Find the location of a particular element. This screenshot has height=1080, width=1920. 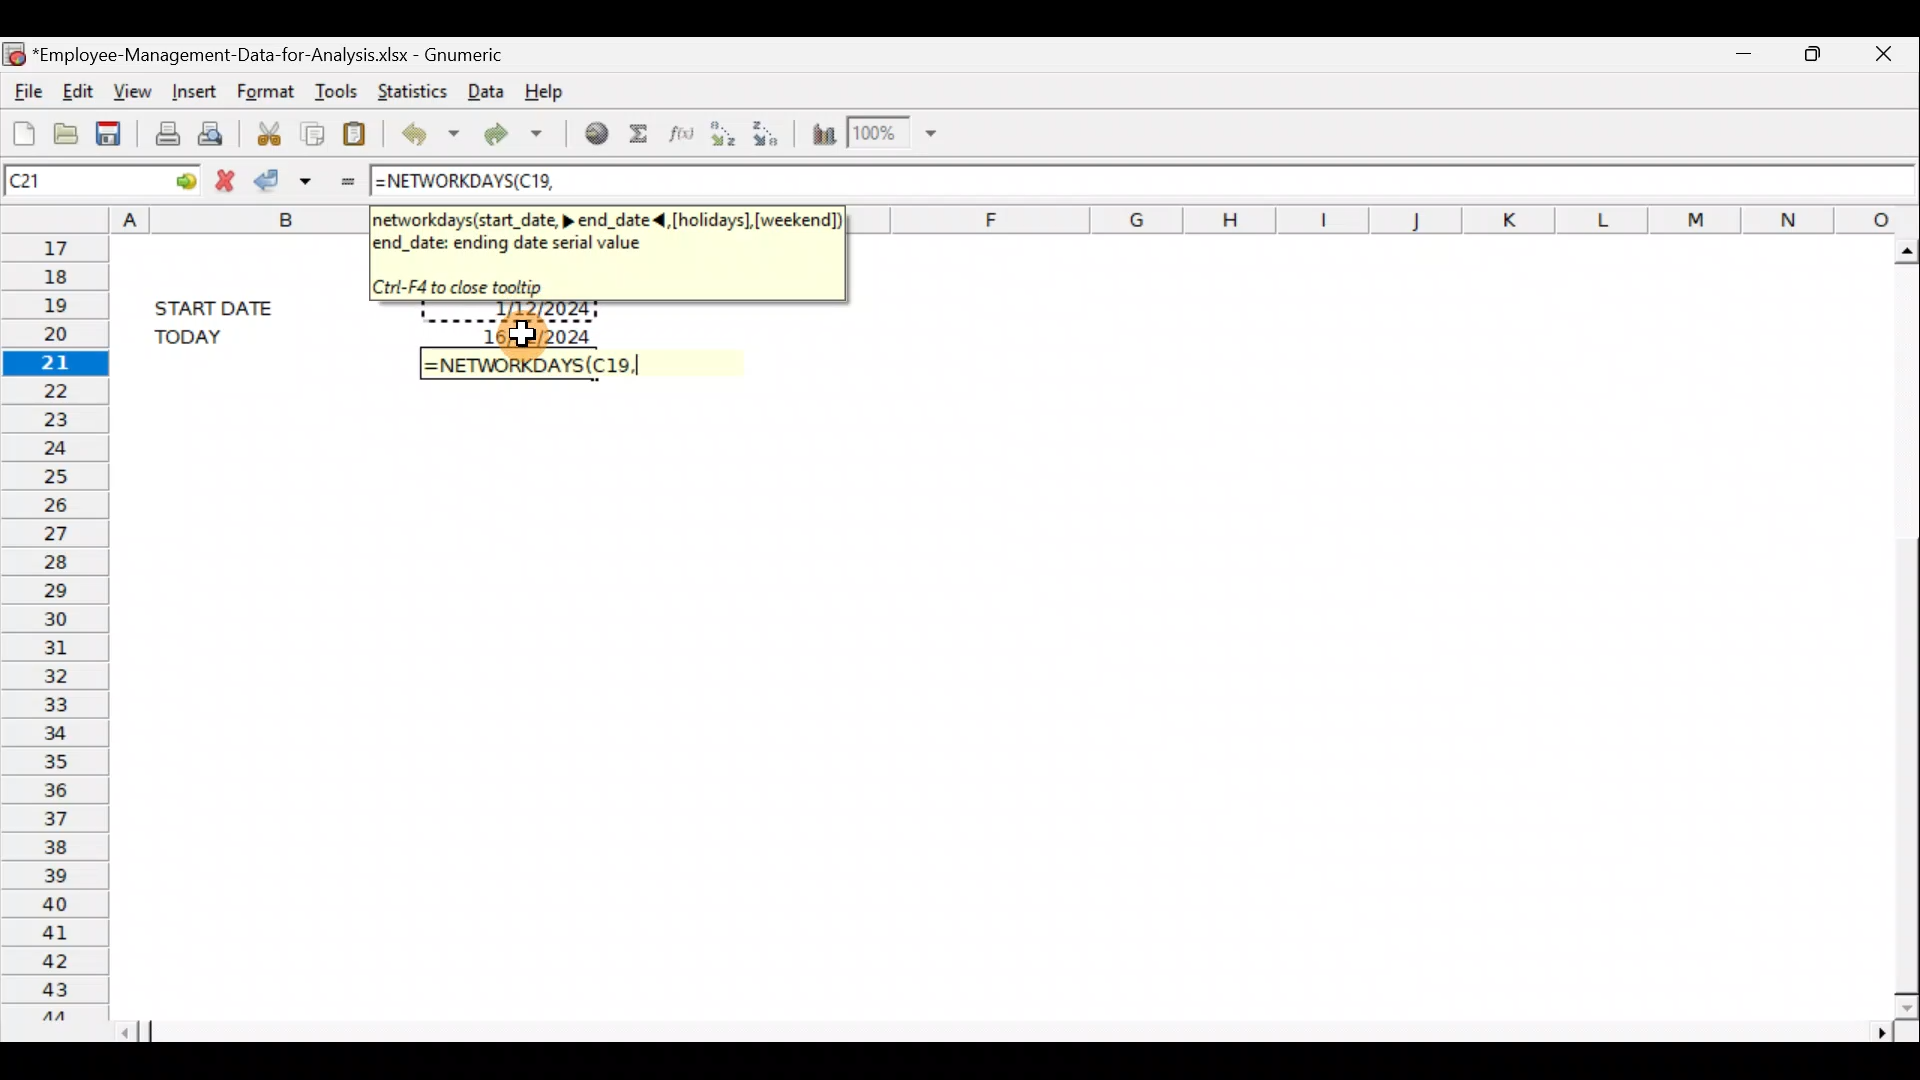

Save the current workbook is located at coordinates (112, 130).